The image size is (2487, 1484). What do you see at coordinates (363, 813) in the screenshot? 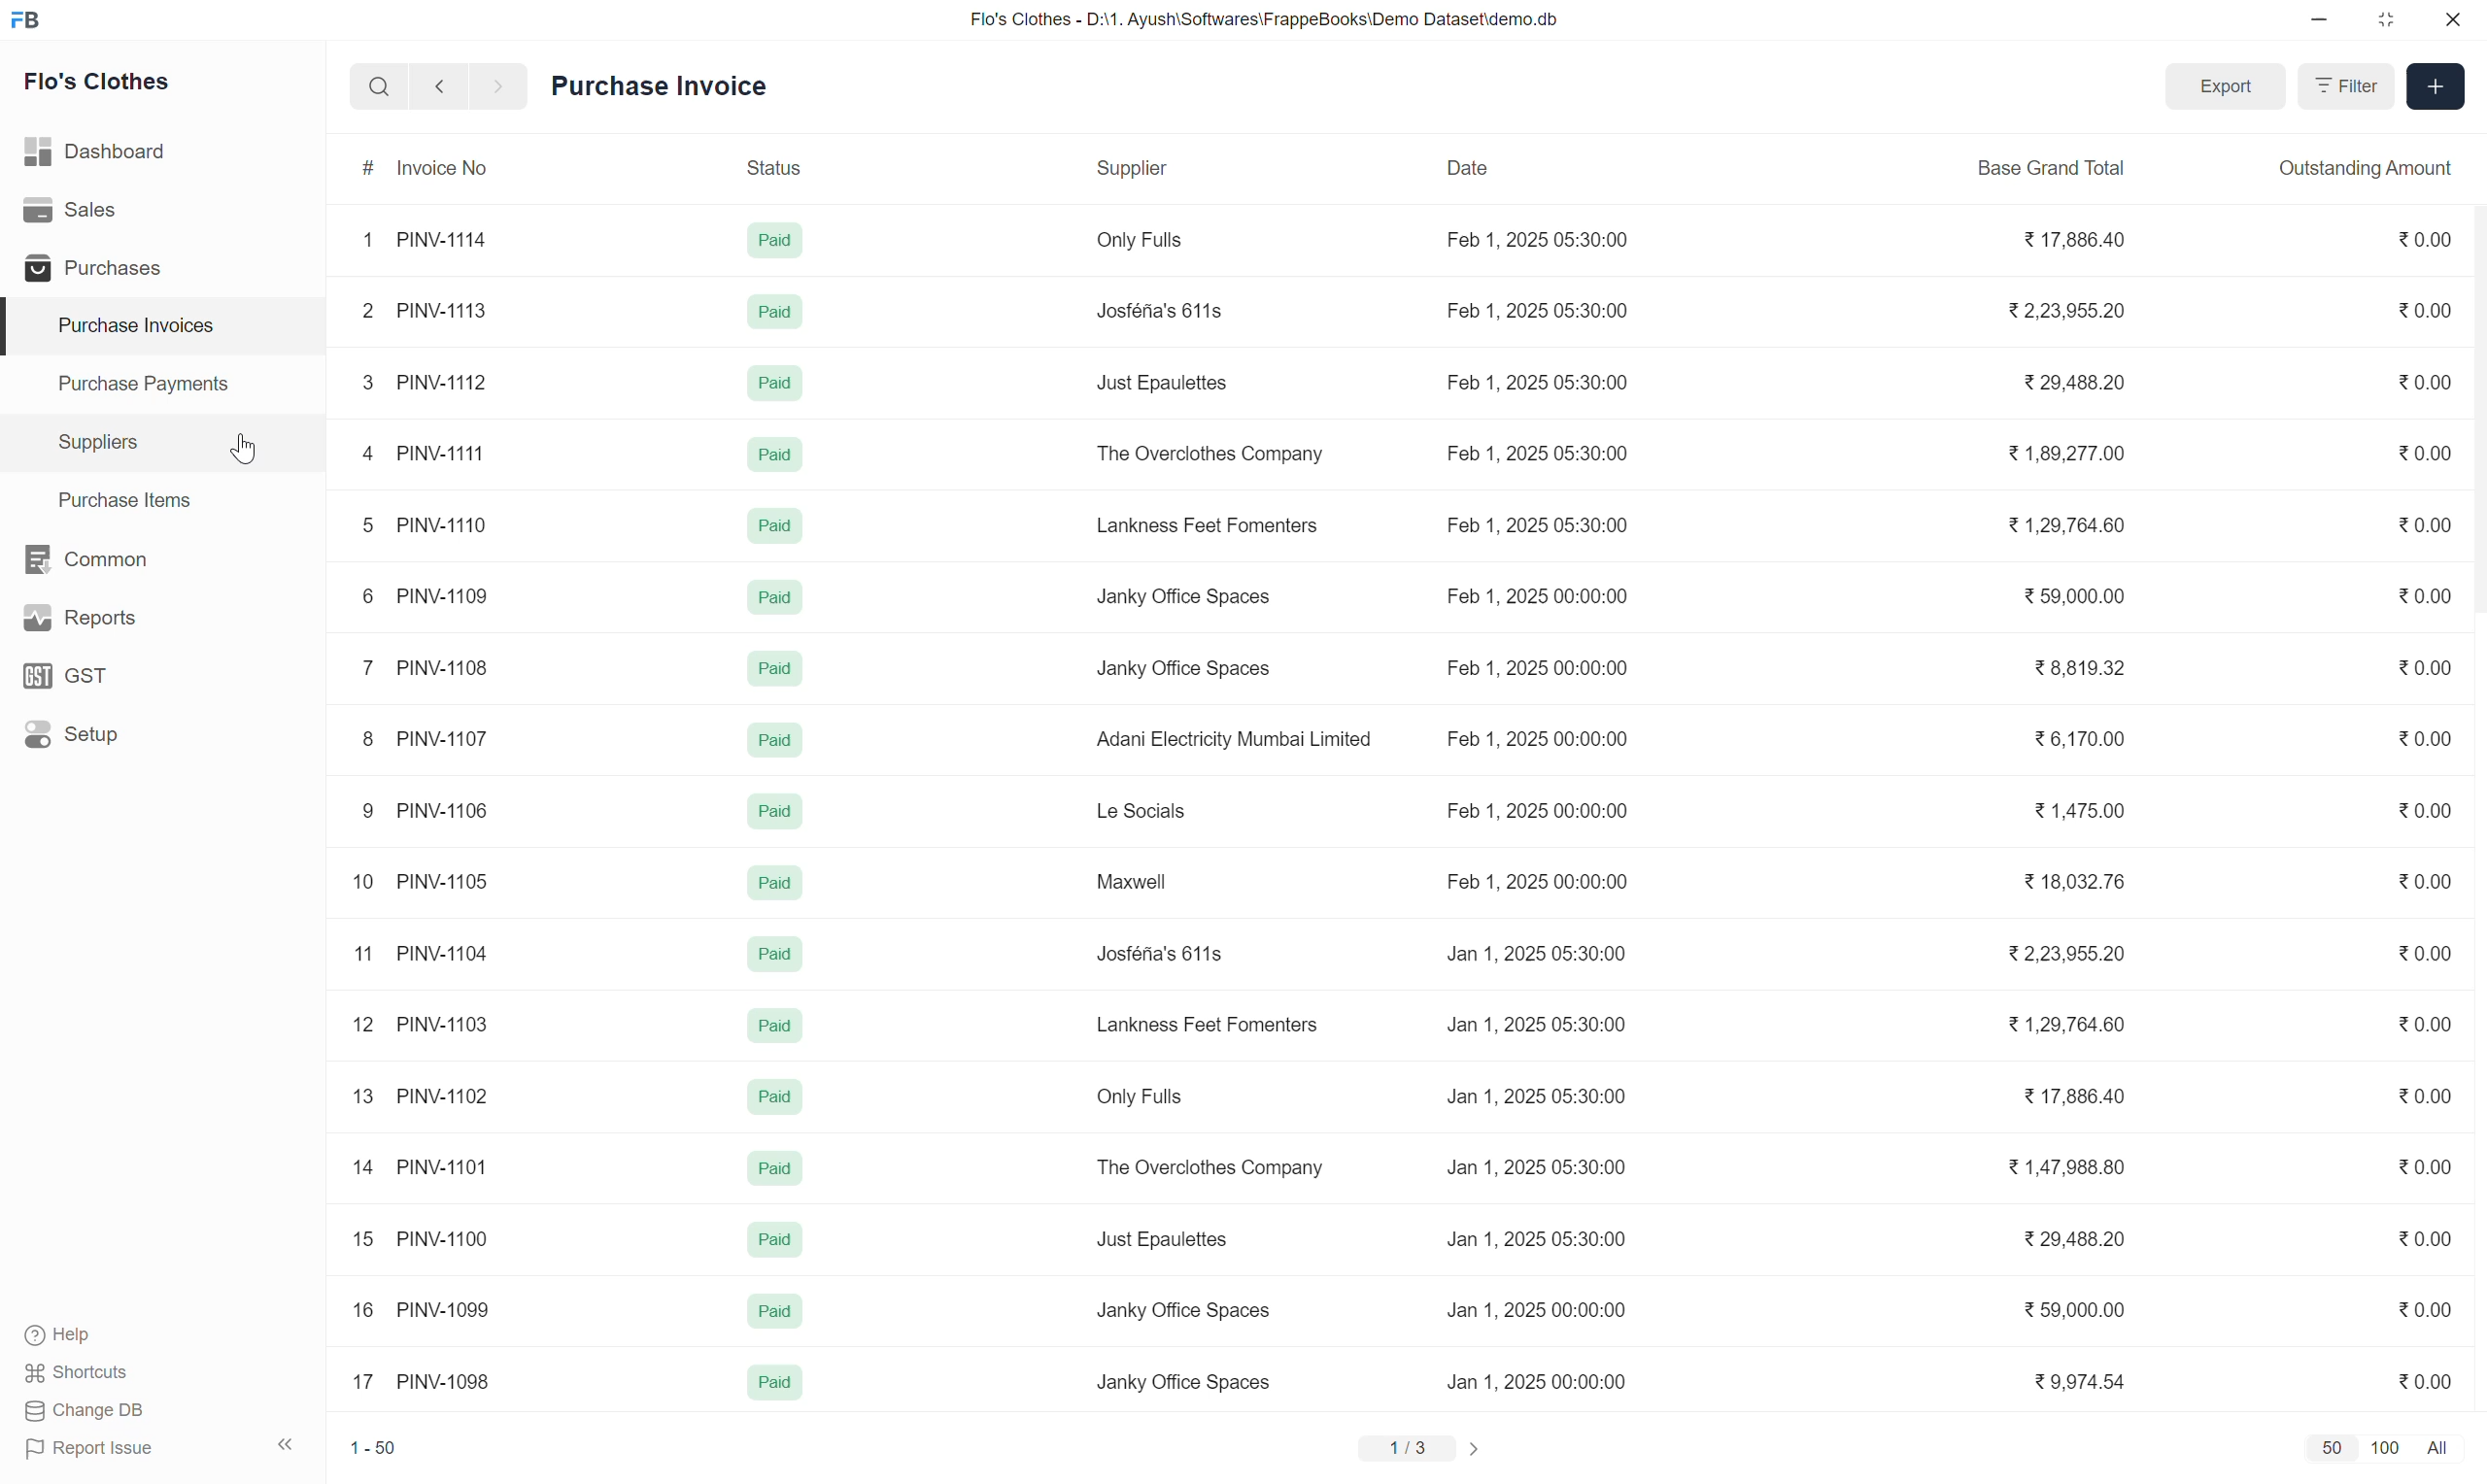
I see `9` at bounding box center [363, 813].